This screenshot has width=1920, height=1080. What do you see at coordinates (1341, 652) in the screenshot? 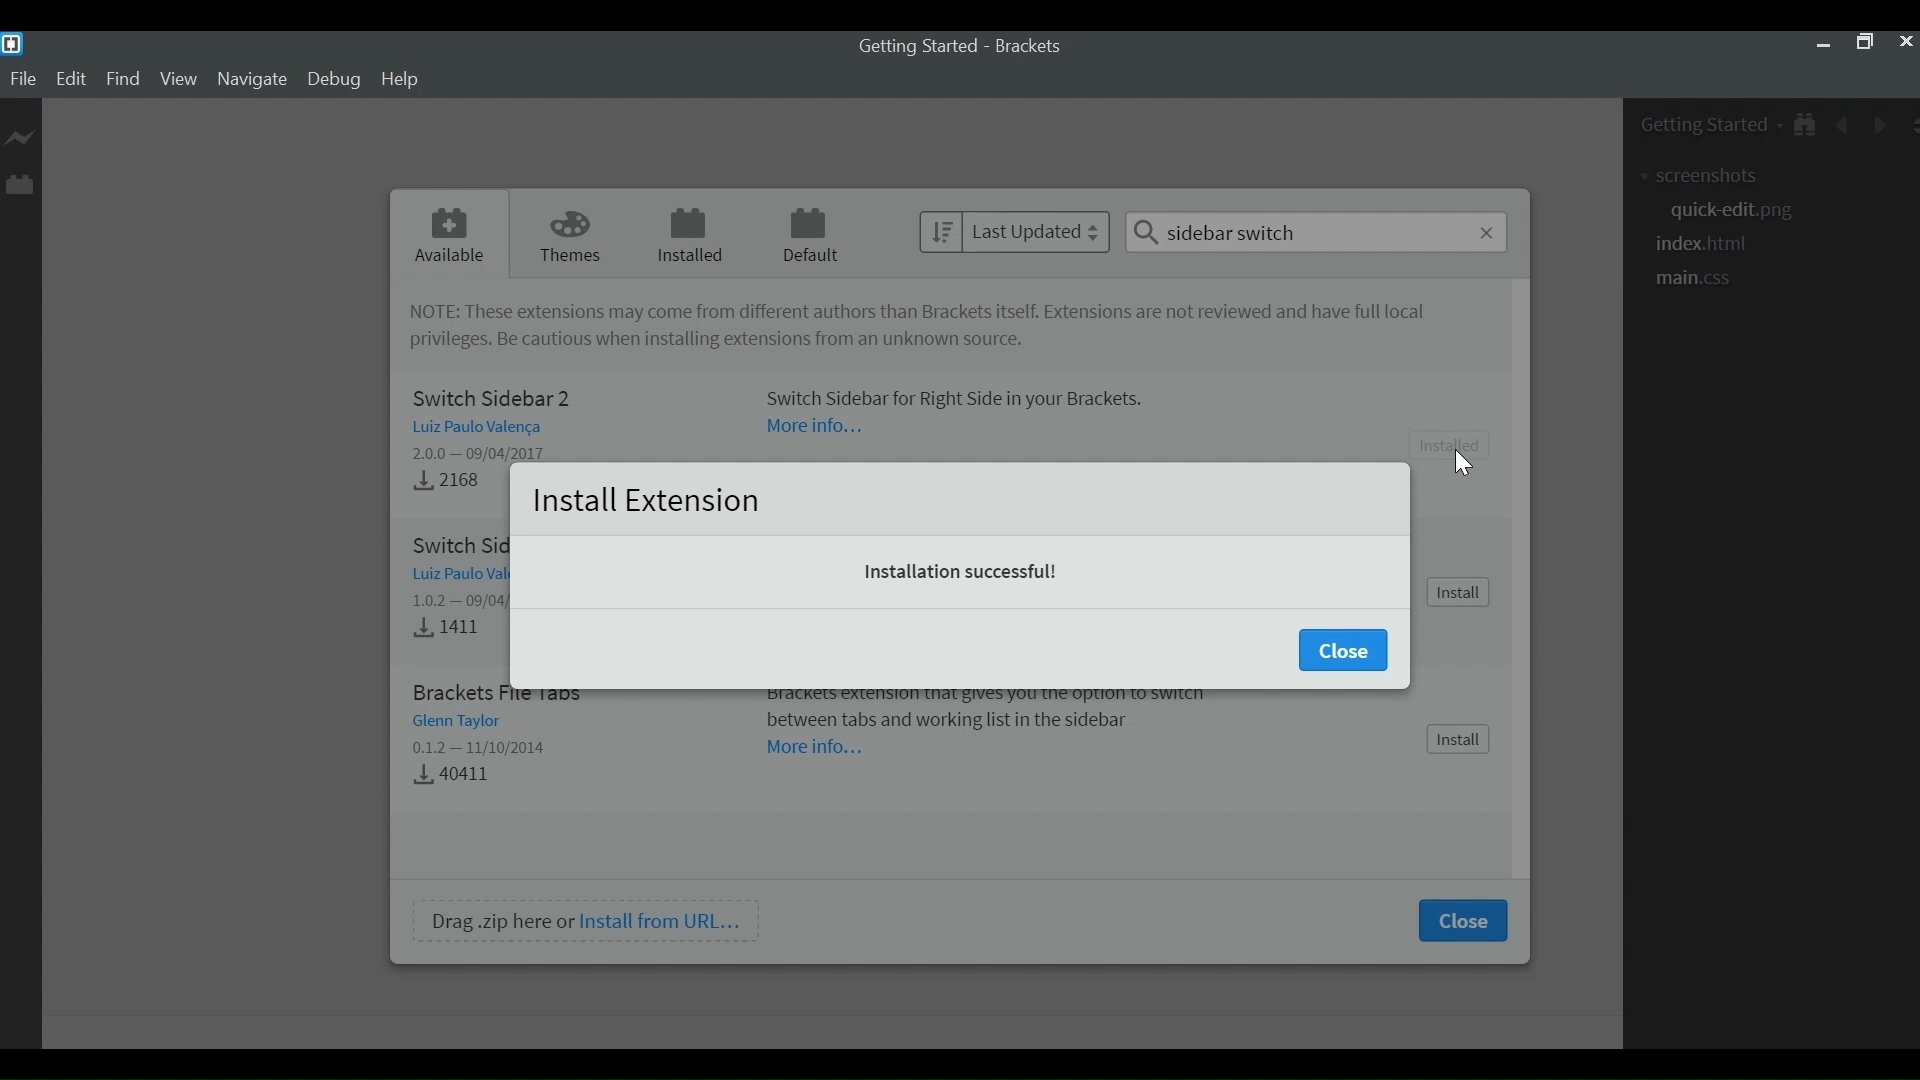
I see `Close` at bounding box center [1341, 652].